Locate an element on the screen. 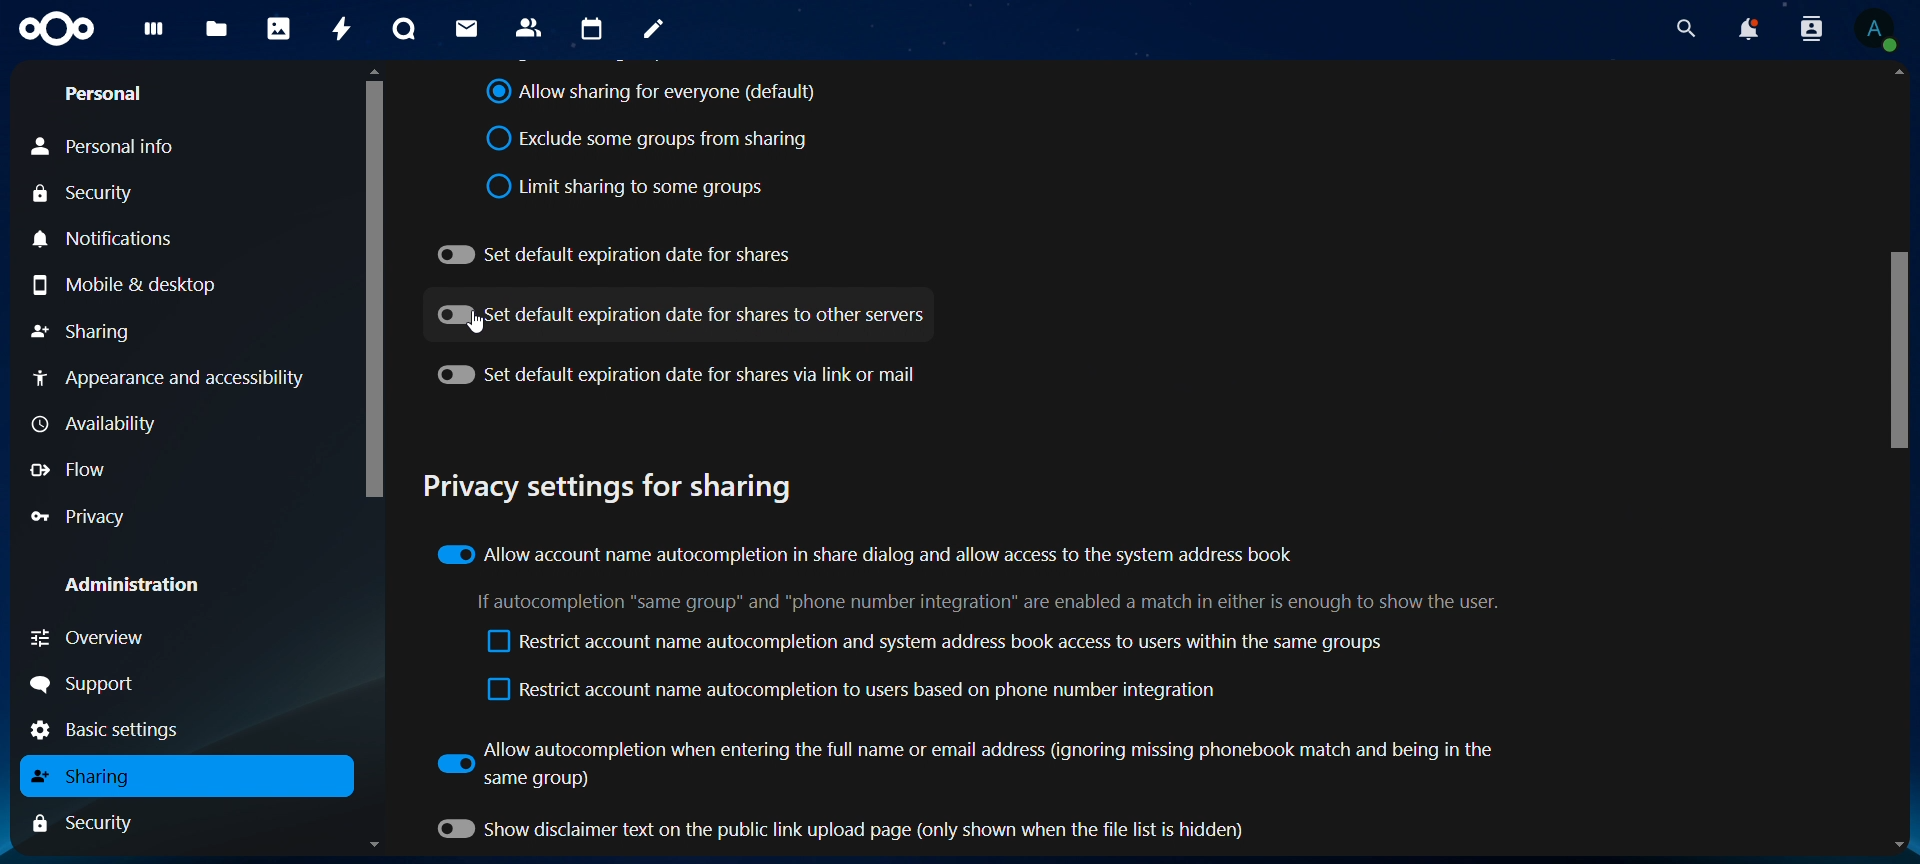  notiifications is located at coordinates (107, 237).